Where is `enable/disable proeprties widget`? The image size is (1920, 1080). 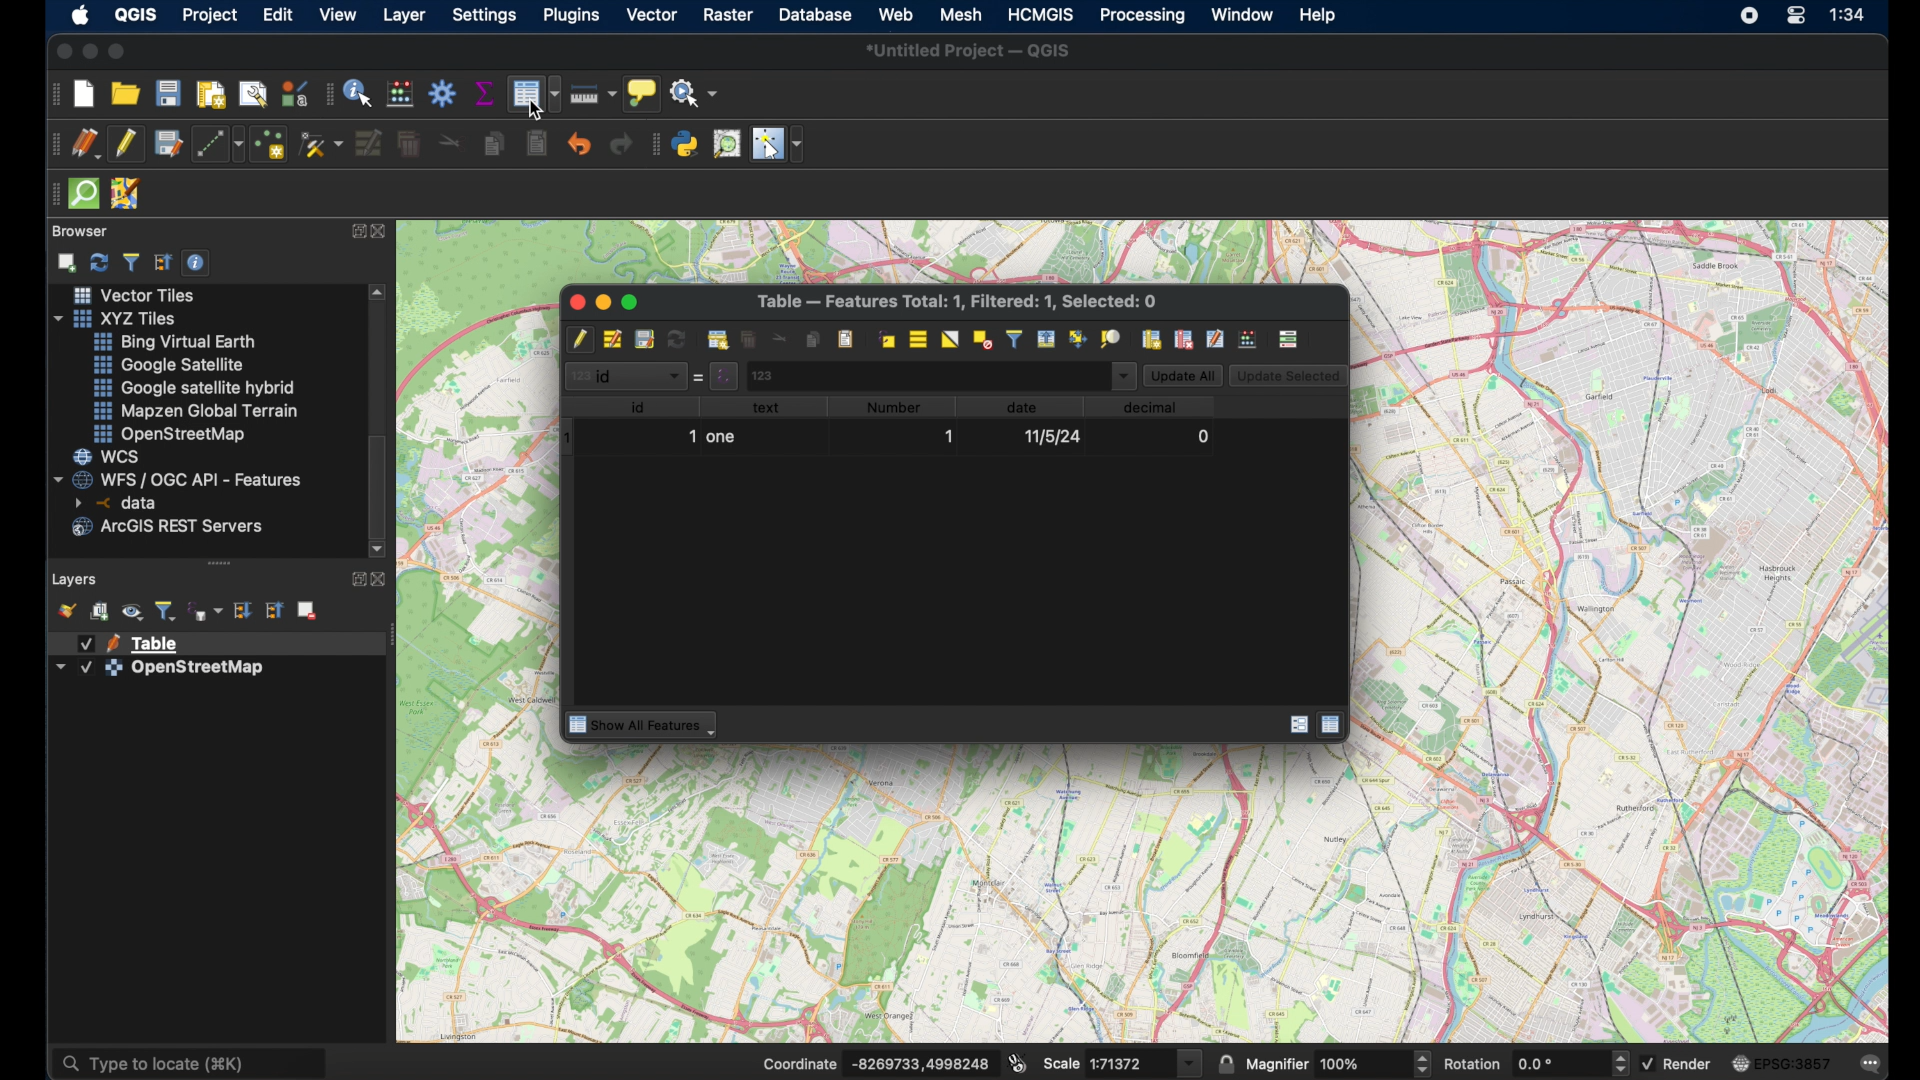
enable/disable proeprties widget is located at coordinates (196, 262).